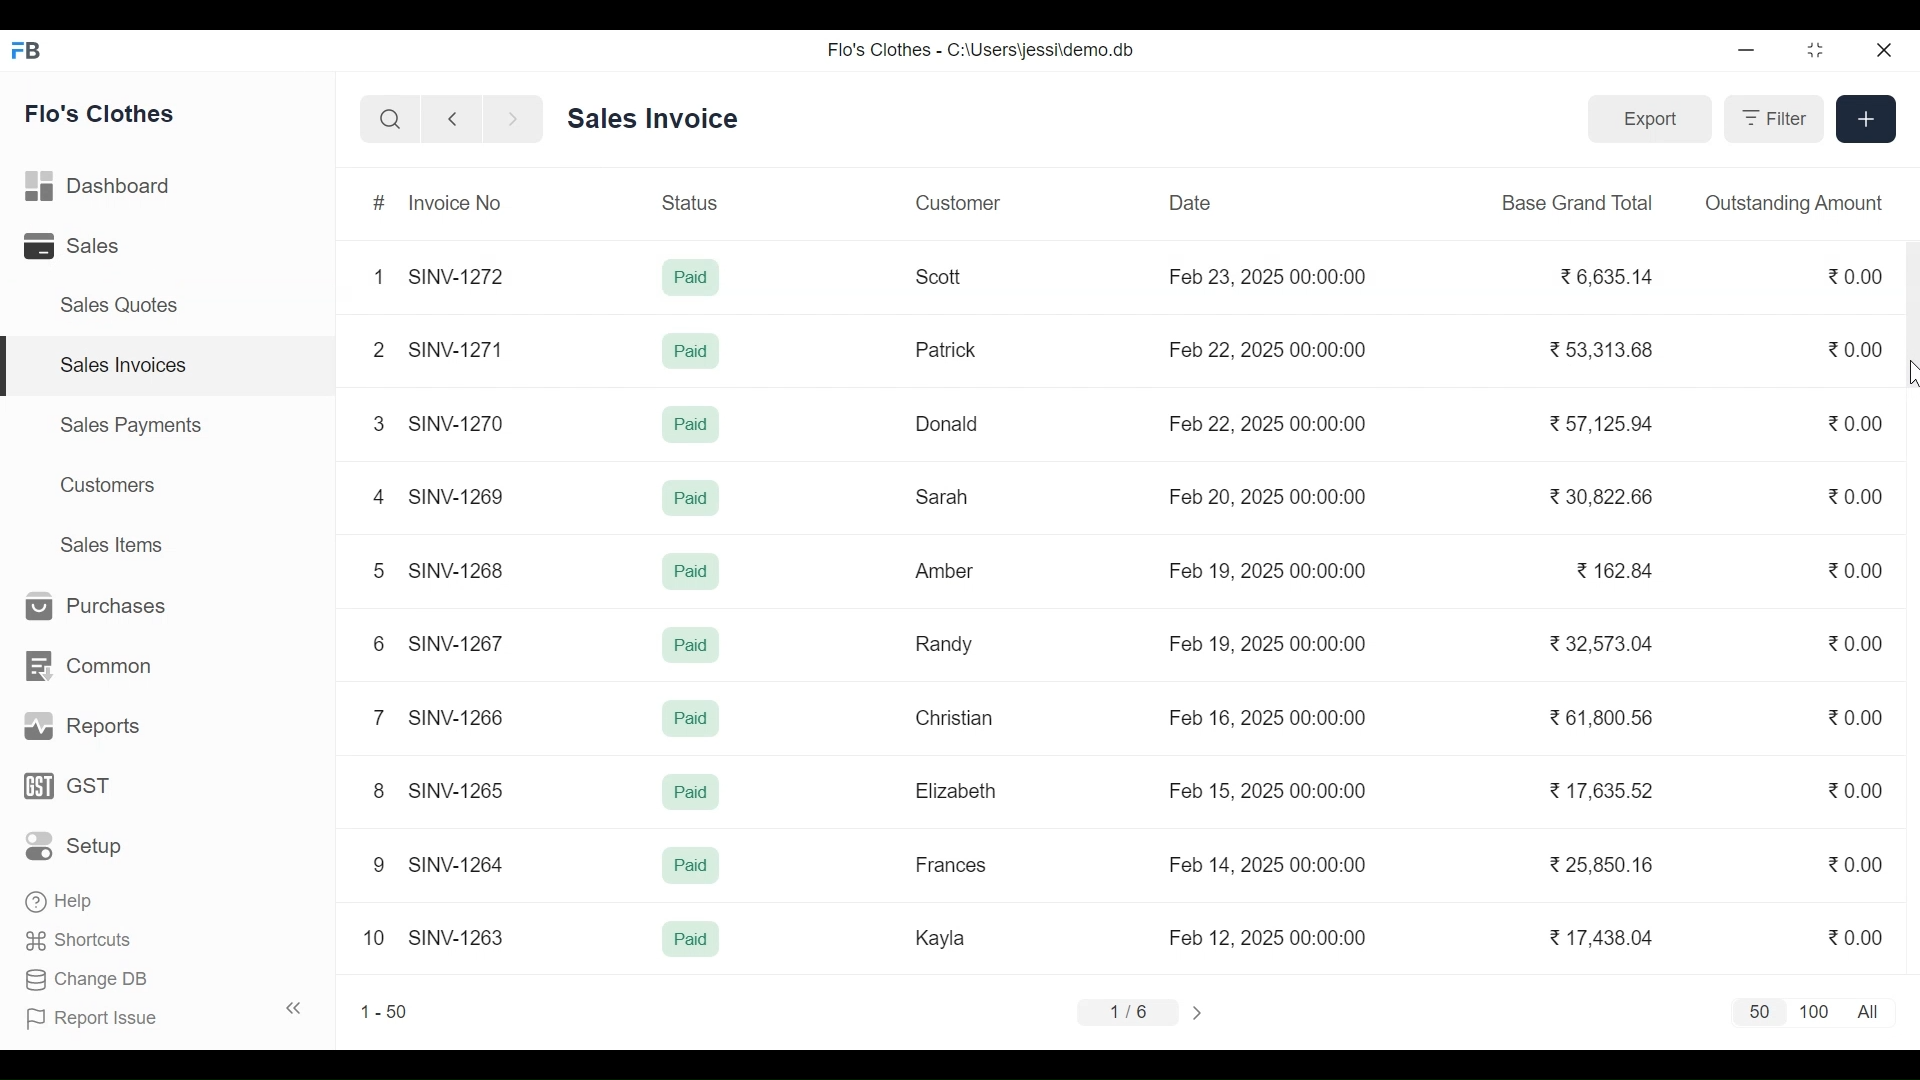 This screenshot has width=1920, height=1080. Describe the element at coordinates (116, 305) in the screenshot. I see `Sales Quotes` at that location.